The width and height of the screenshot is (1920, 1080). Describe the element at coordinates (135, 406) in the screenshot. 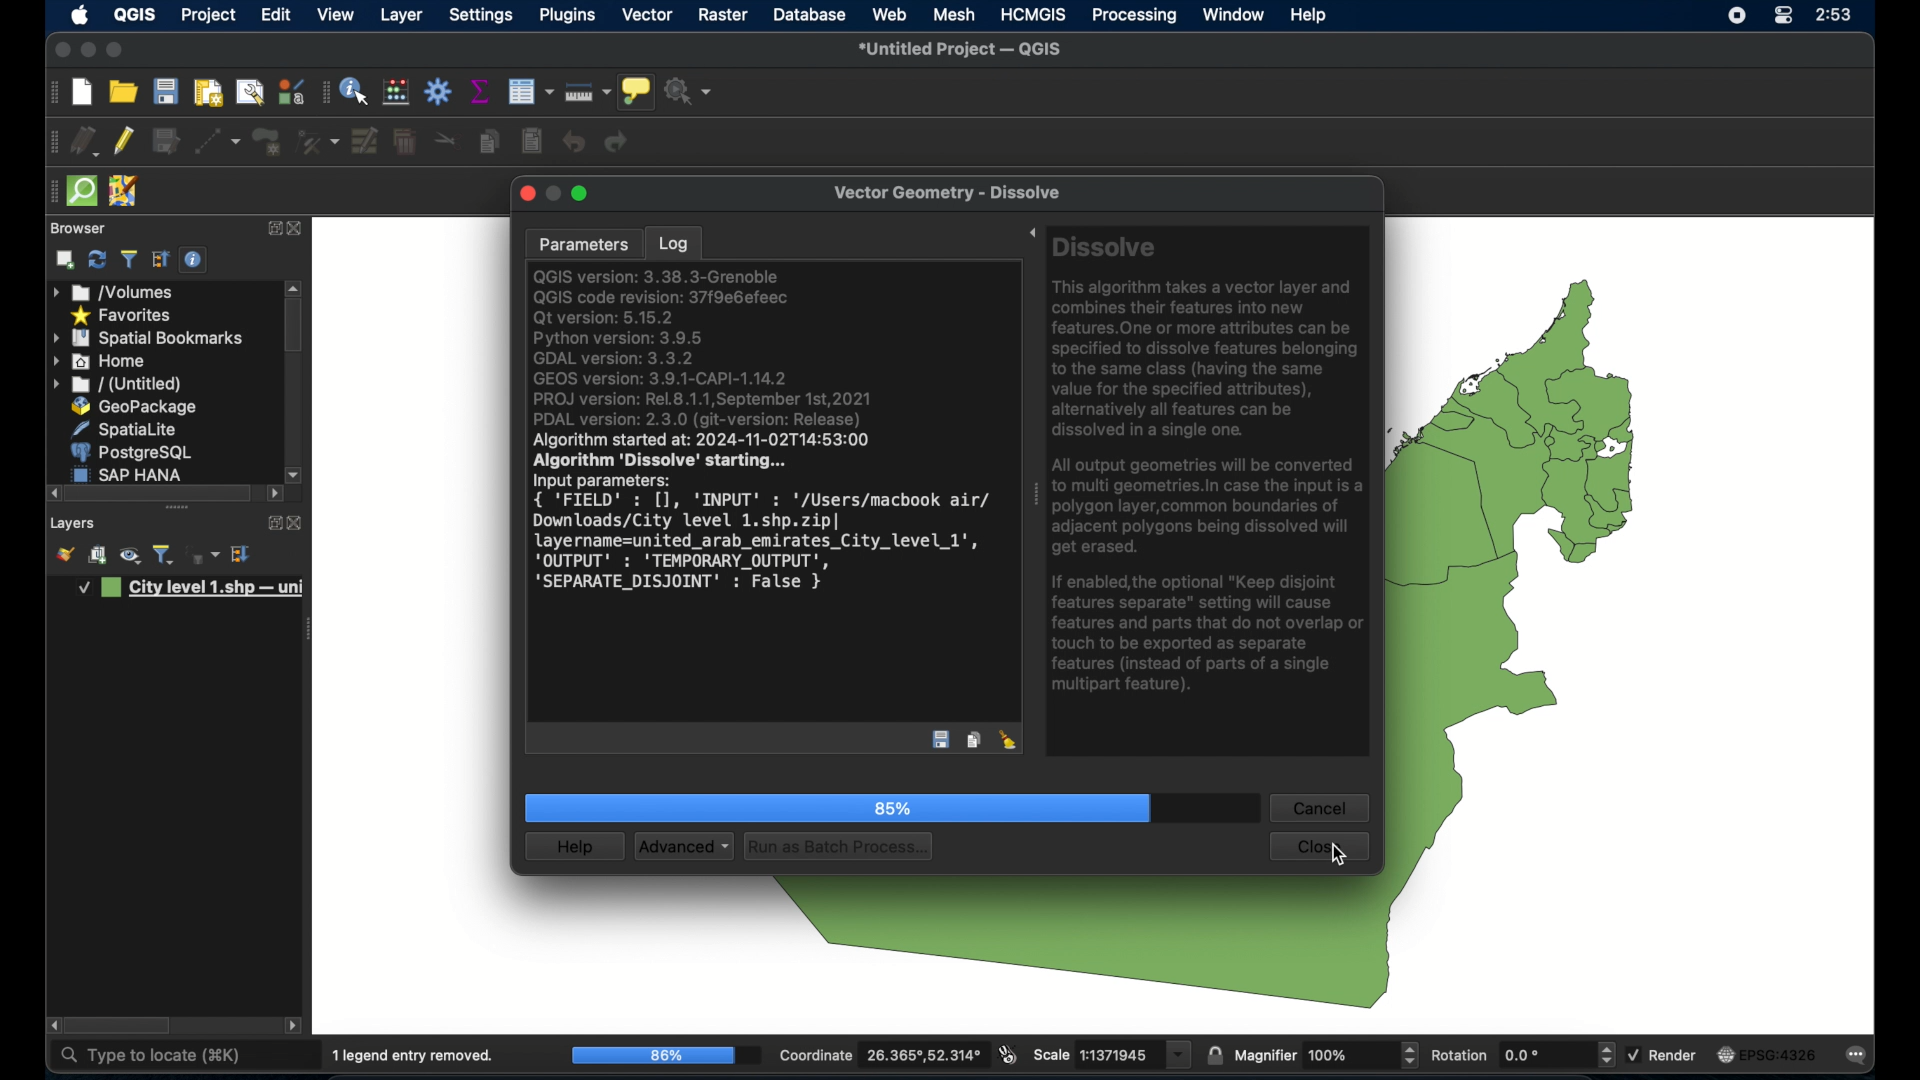

I see `geopackage` at that location.